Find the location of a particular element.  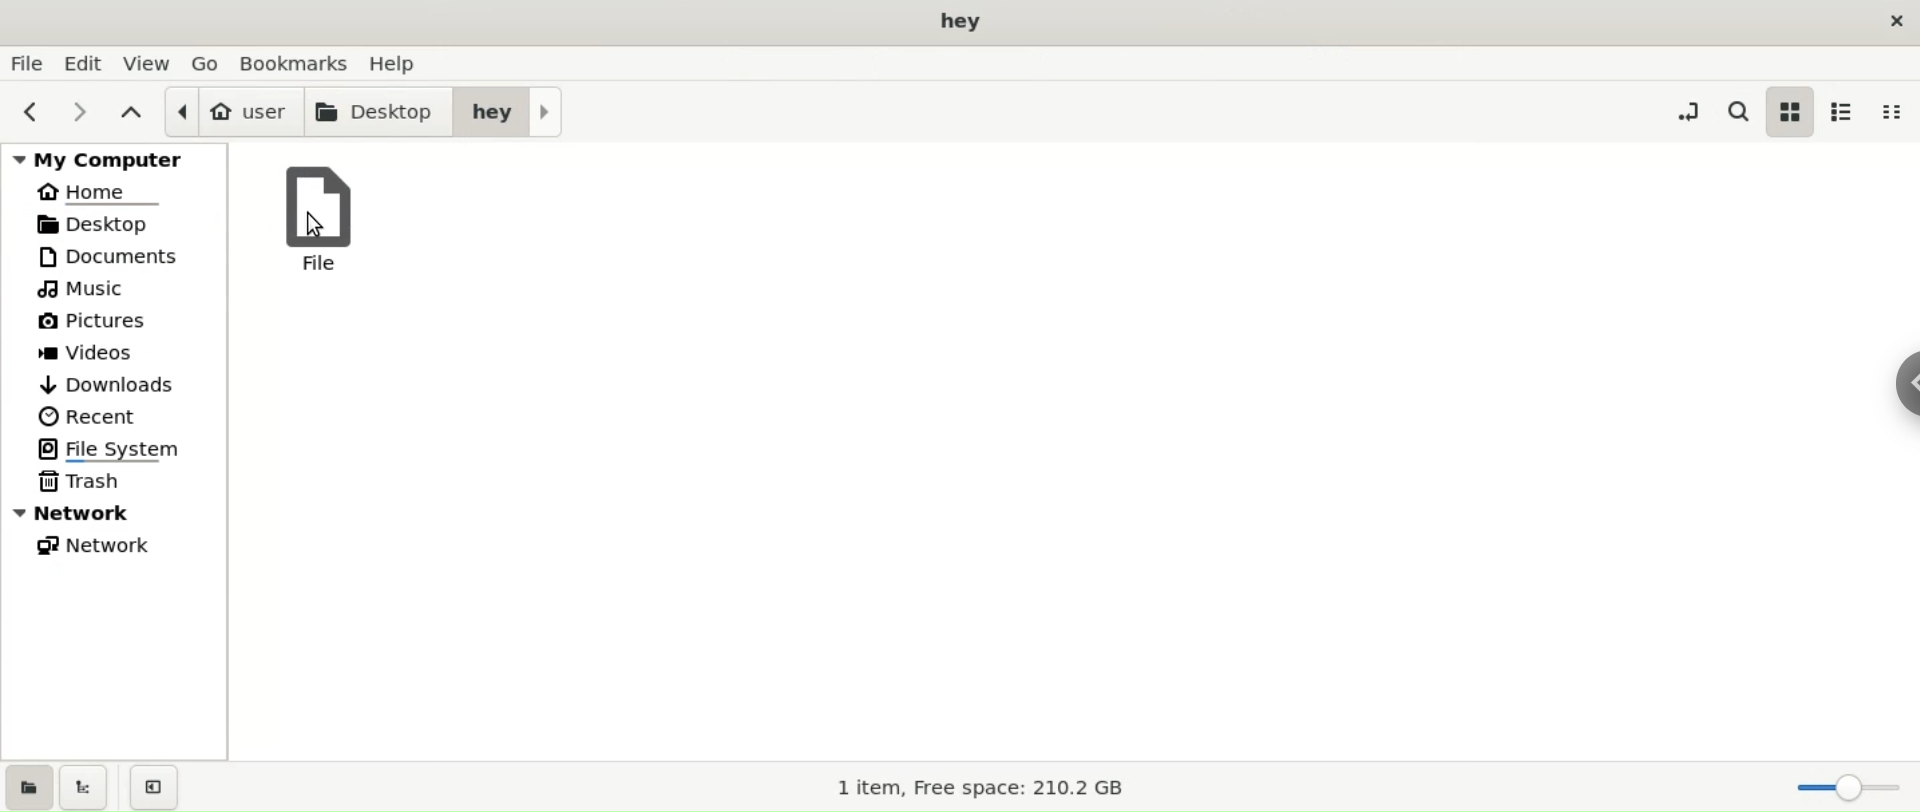

show treeview is located at coordinates (90, 786).